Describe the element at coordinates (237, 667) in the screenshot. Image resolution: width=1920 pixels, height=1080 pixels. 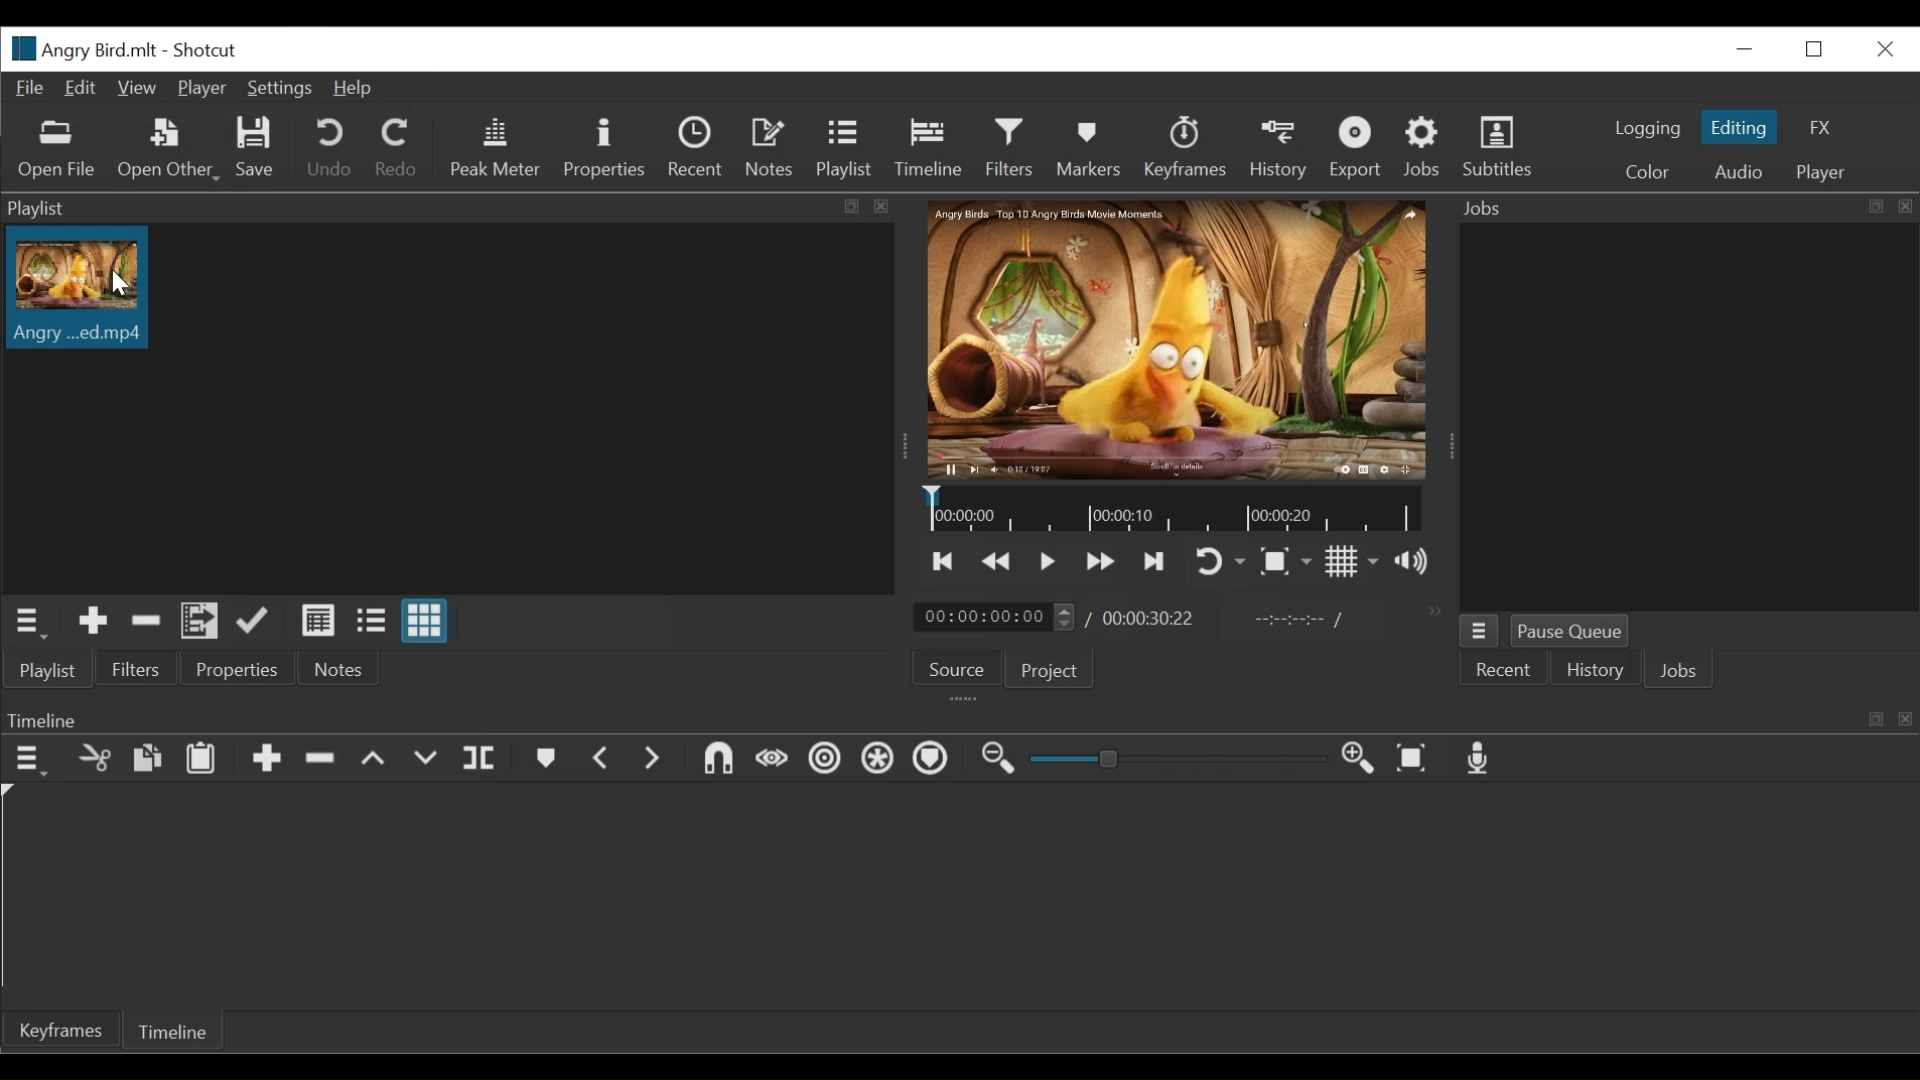
I see `Properties` at that location.